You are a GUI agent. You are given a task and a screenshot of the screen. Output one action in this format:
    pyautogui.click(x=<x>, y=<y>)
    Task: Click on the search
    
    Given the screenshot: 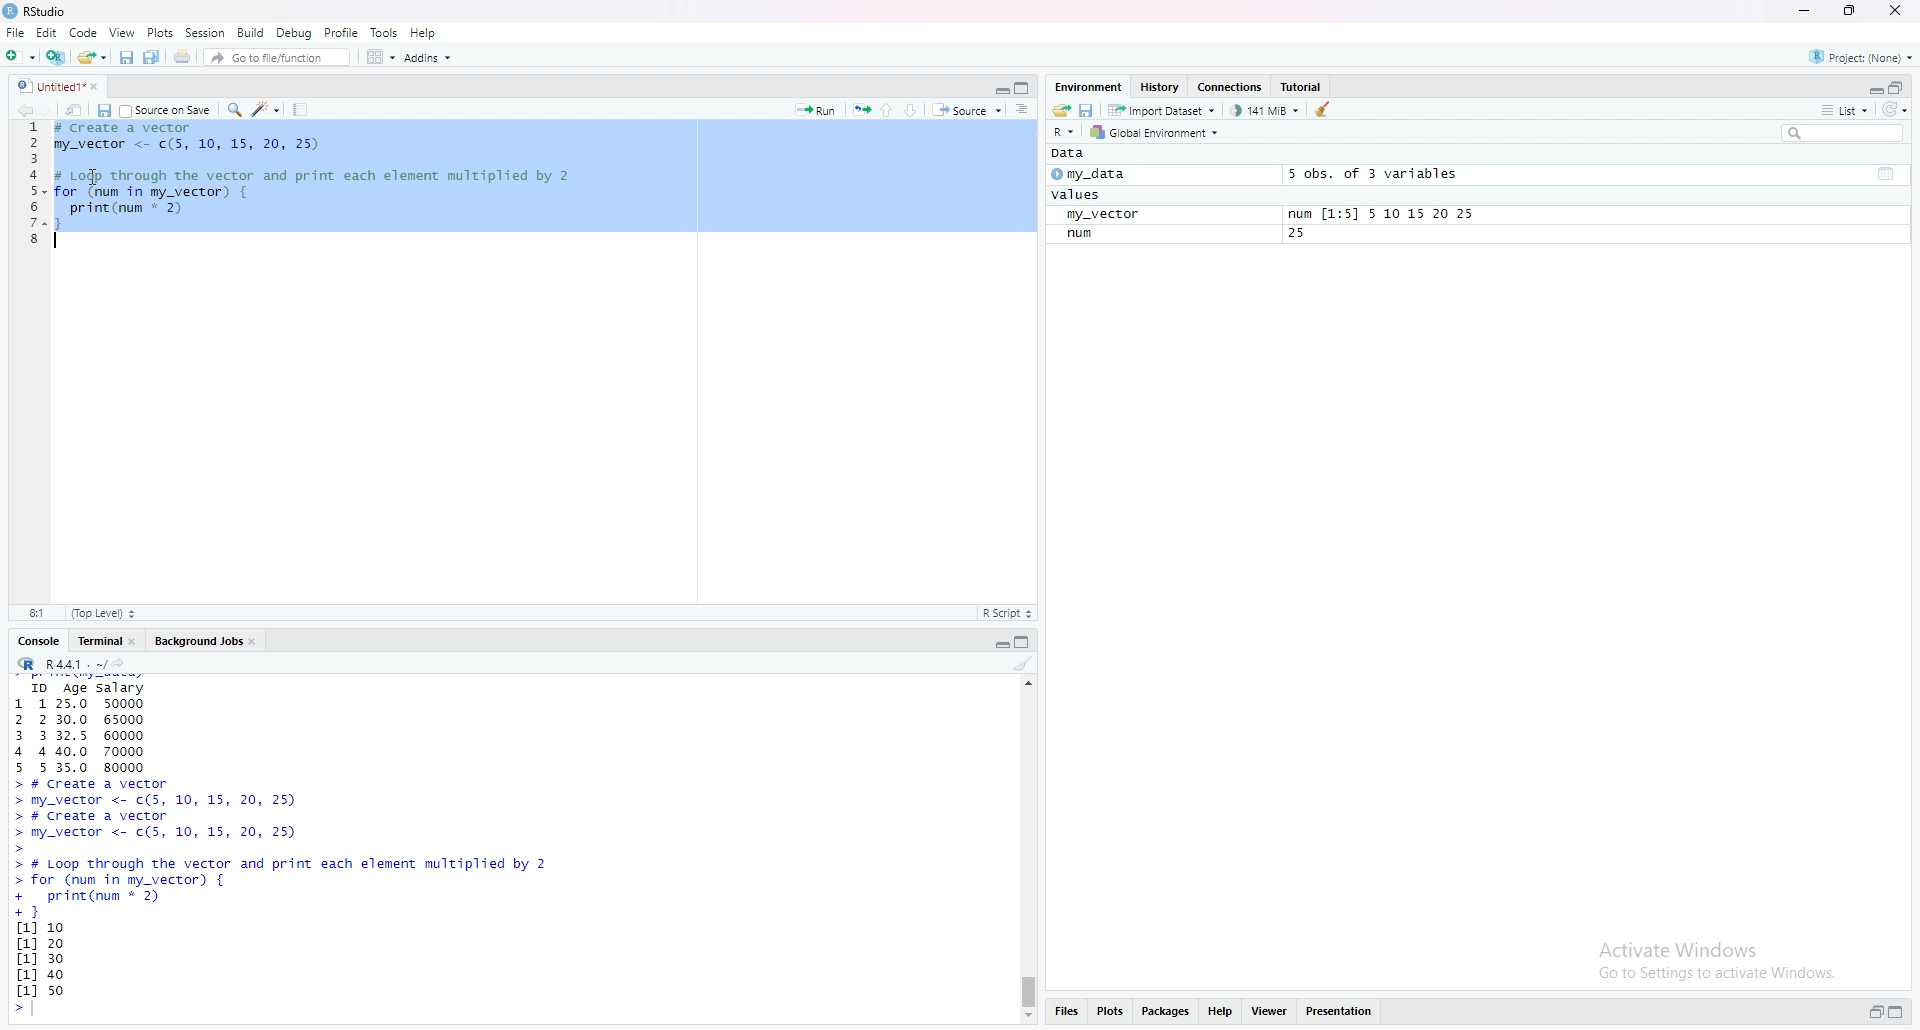 What is the action you would take?
    pyautogui.click(x=1839, y=134)
    